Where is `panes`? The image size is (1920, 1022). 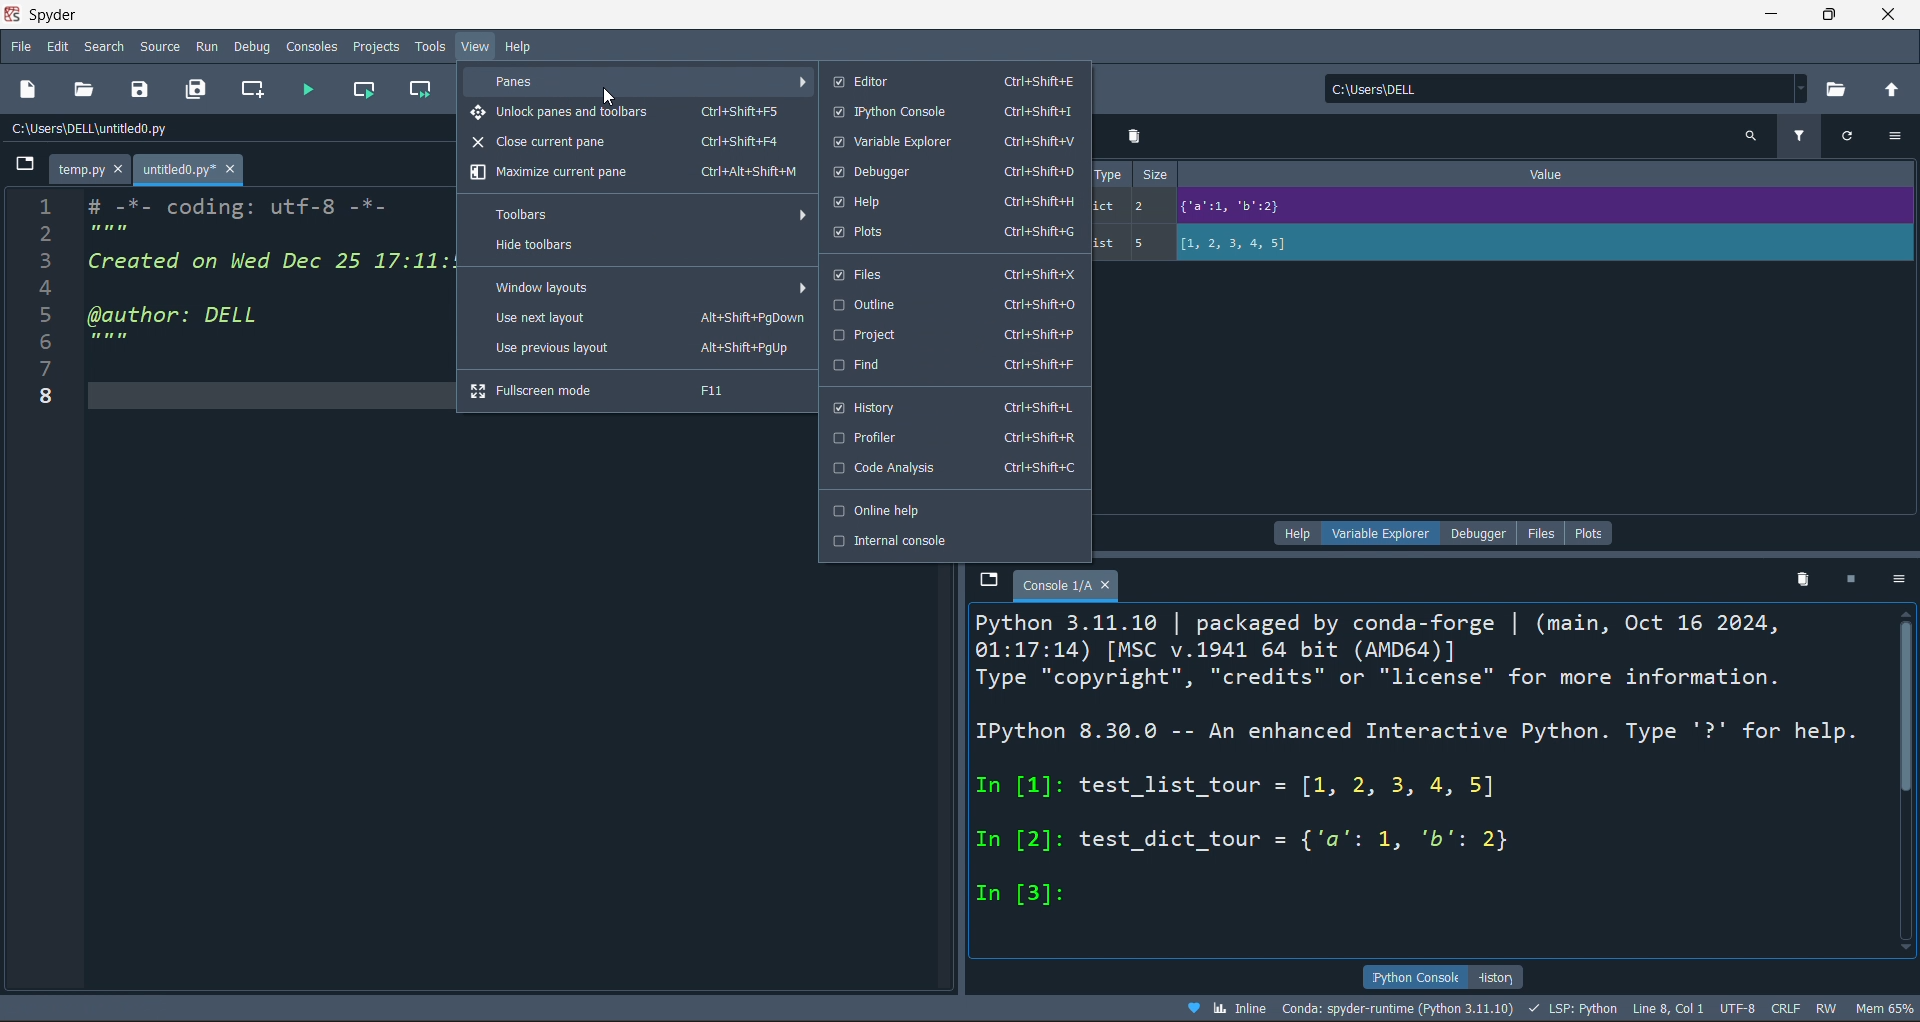 panes is located at coordinates (639, 82).